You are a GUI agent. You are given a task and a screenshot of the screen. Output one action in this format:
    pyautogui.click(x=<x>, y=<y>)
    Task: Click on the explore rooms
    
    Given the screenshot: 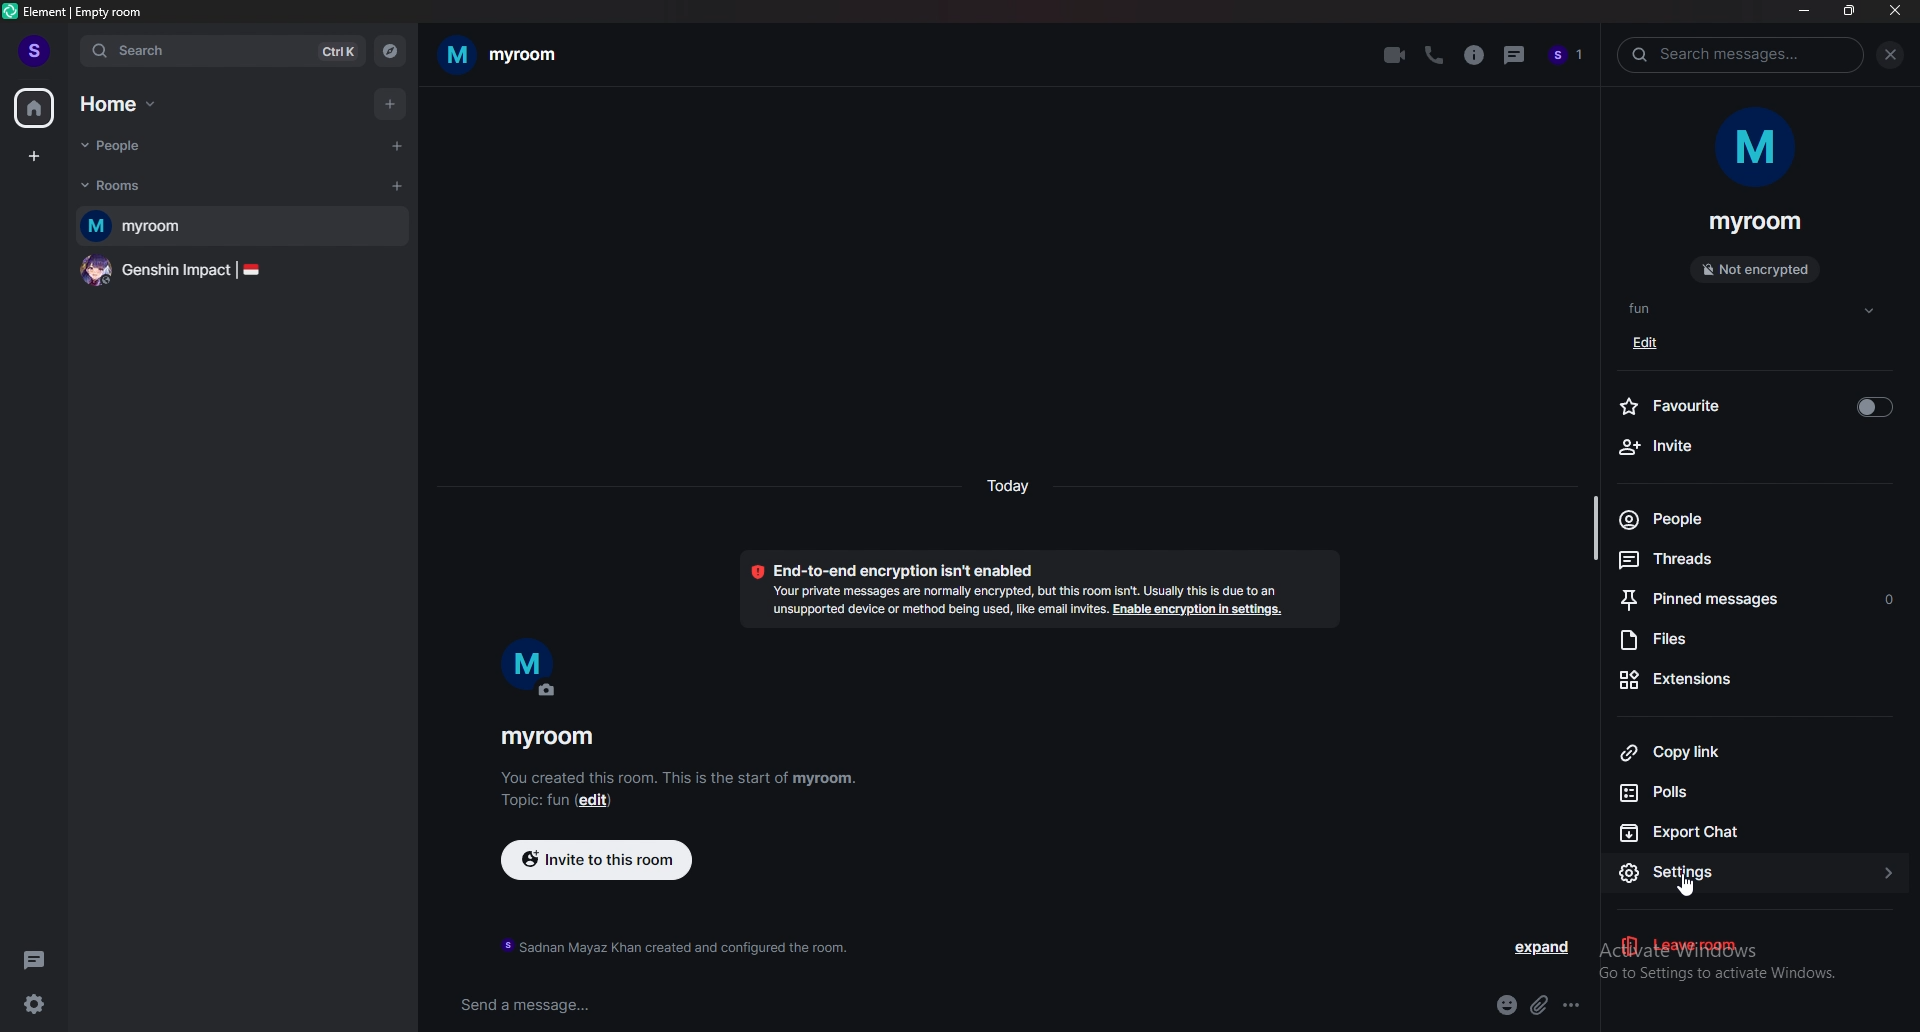 What is the action you would take?
    pyautogui.click(x=390, y=51)
    